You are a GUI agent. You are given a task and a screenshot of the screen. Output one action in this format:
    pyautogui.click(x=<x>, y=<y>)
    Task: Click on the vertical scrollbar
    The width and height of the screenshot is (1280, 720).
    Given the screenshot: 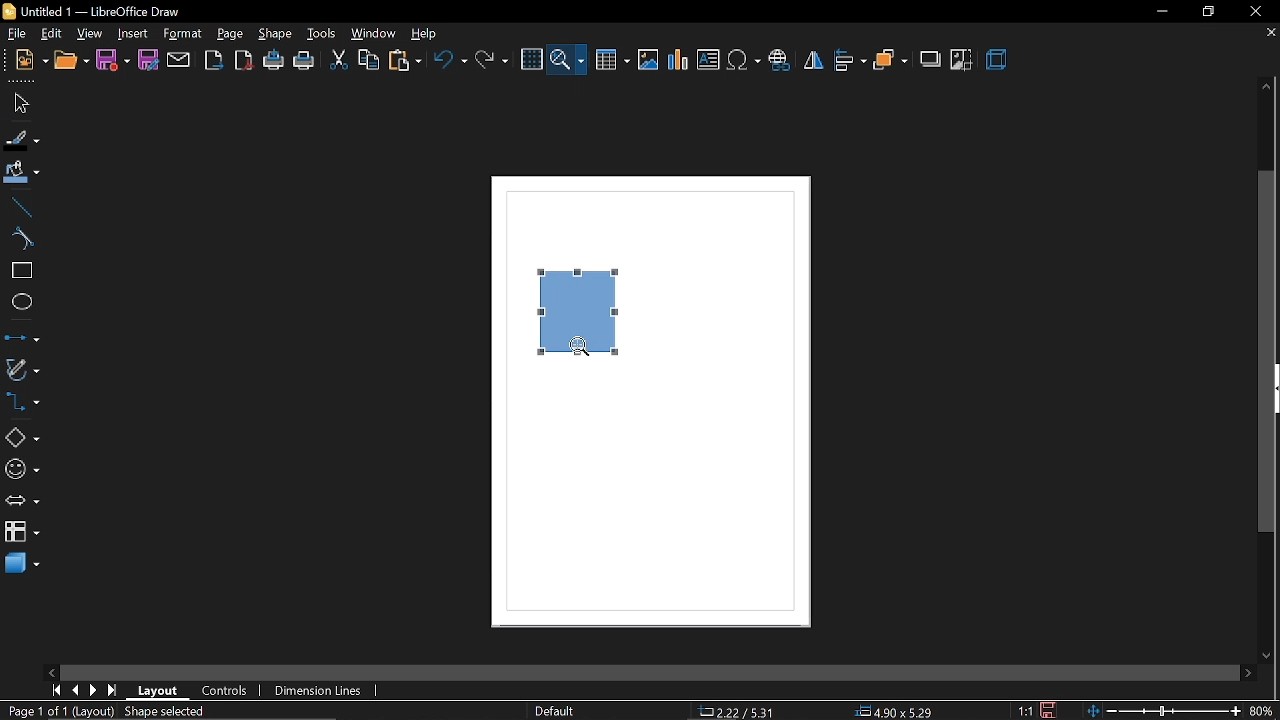 What is the action you would take?
    pyautogui.click(x=1266, y=354)
    